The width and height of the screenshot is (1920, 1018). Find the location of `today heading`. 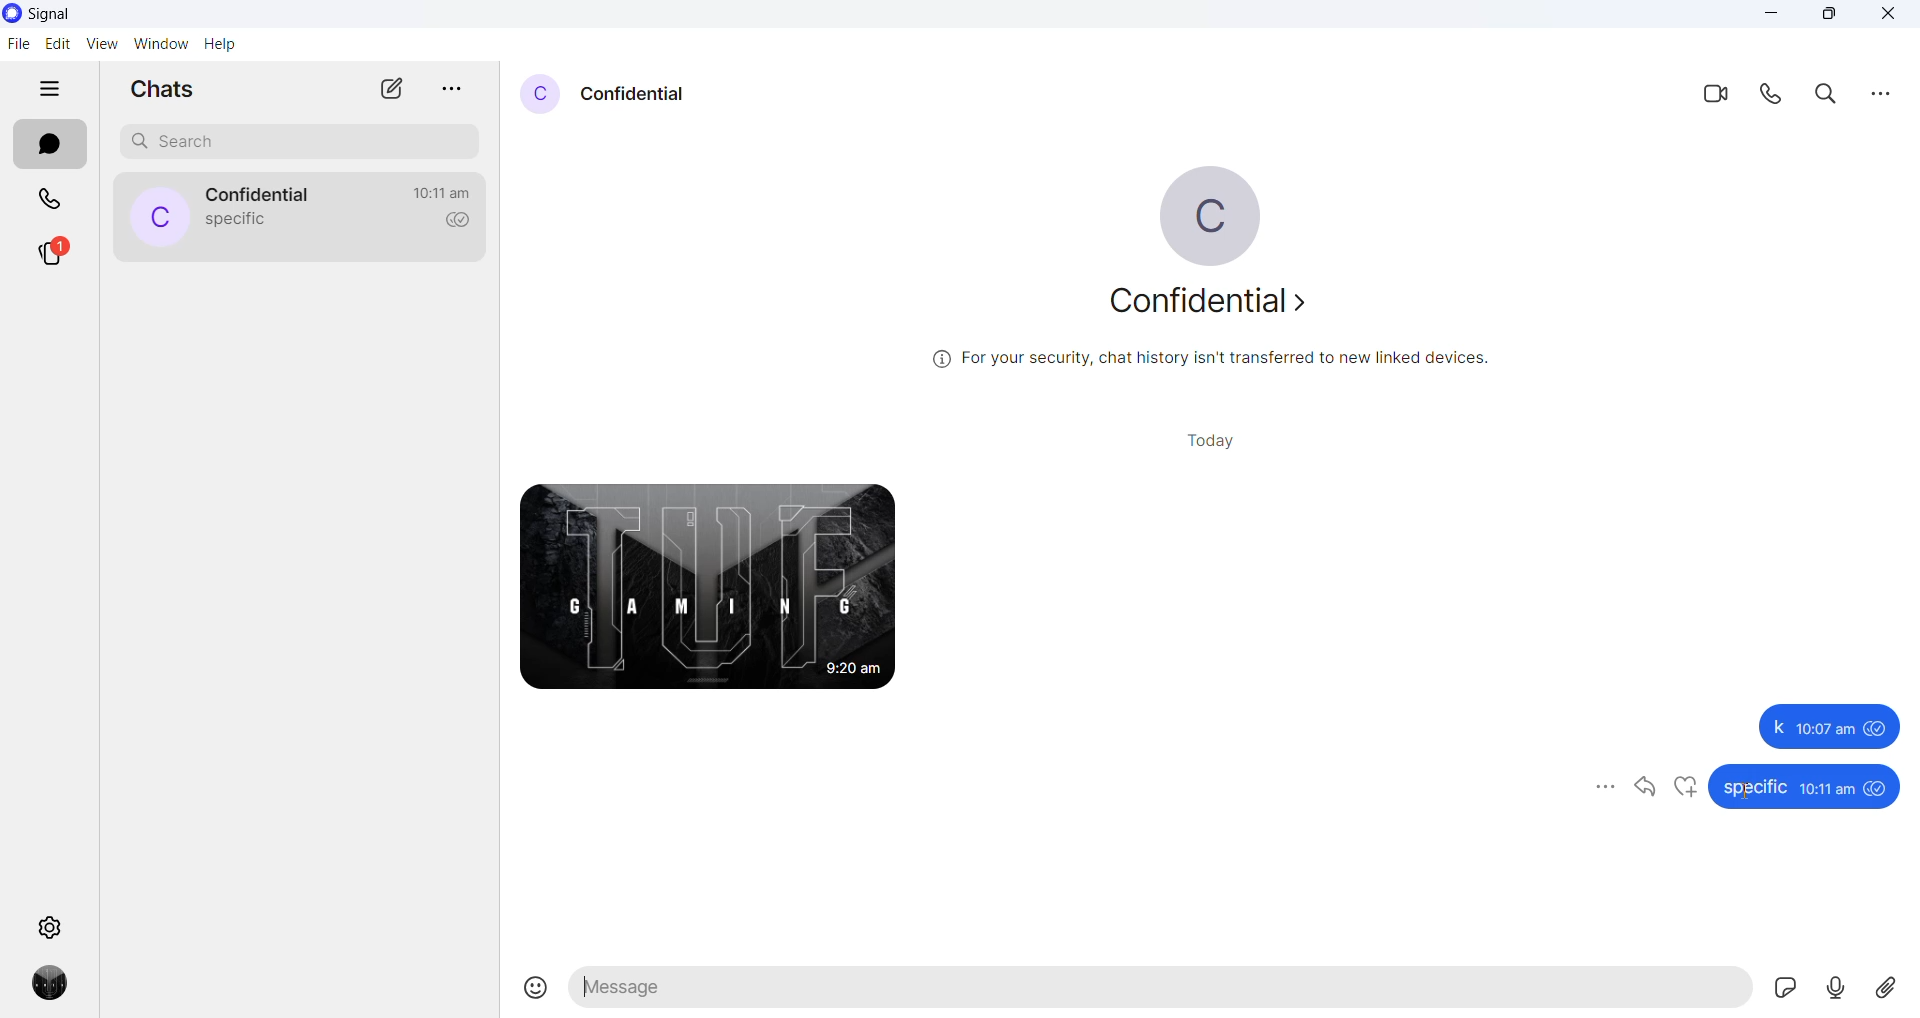

today heading is located at coordinates (1205, 441).